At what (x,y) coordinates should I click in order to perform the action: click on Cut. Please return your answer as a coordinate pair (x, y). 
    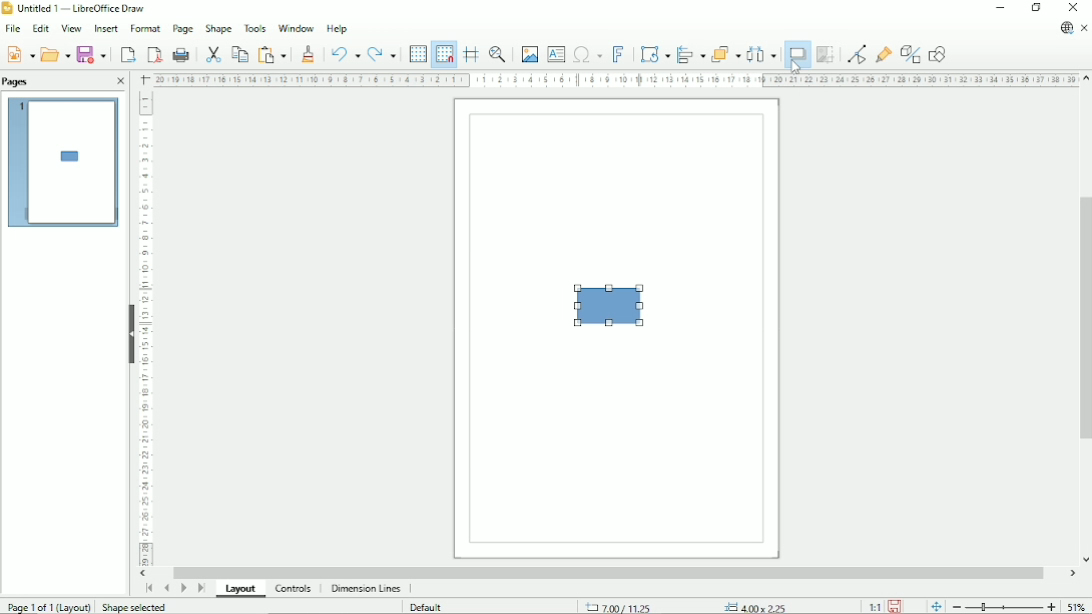
    Looking at the image, I should click on (213, 53).